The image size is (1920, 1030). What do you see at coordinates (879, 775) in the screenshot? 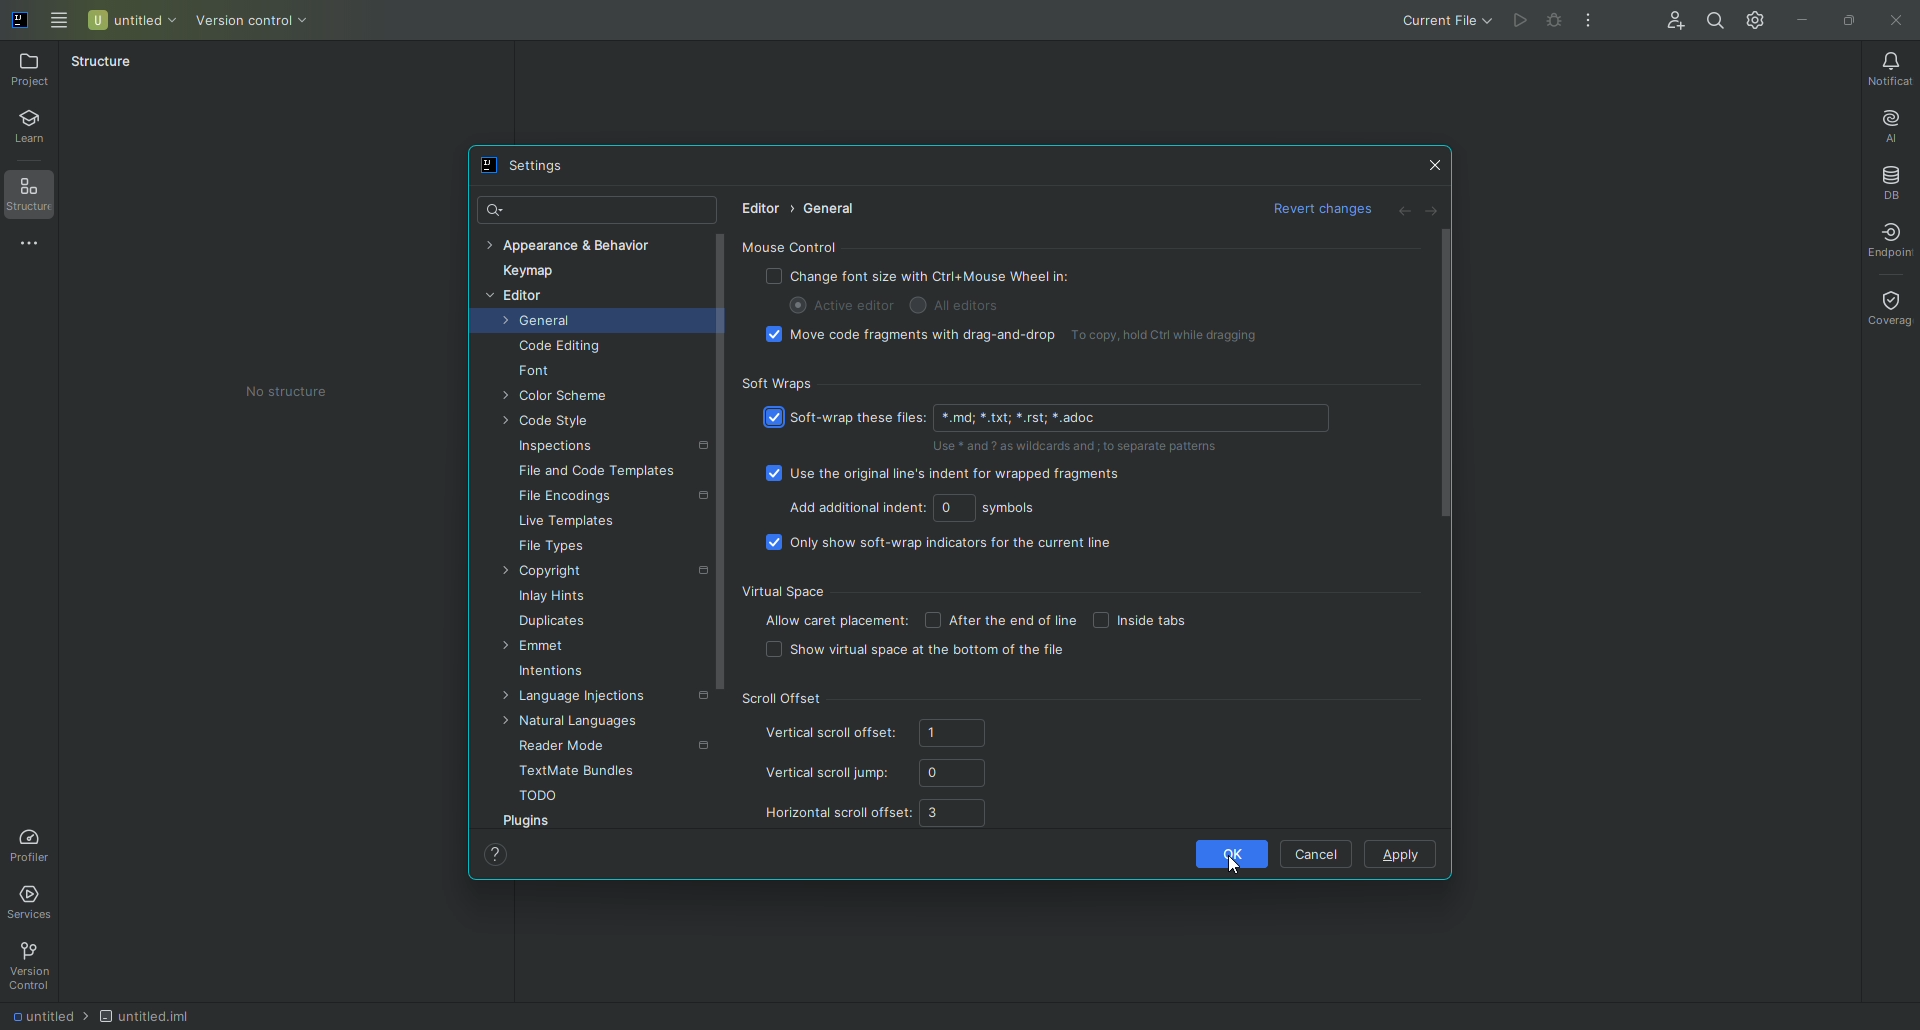
I see `Vertical scroll jump` at bounding box center [879, 775].